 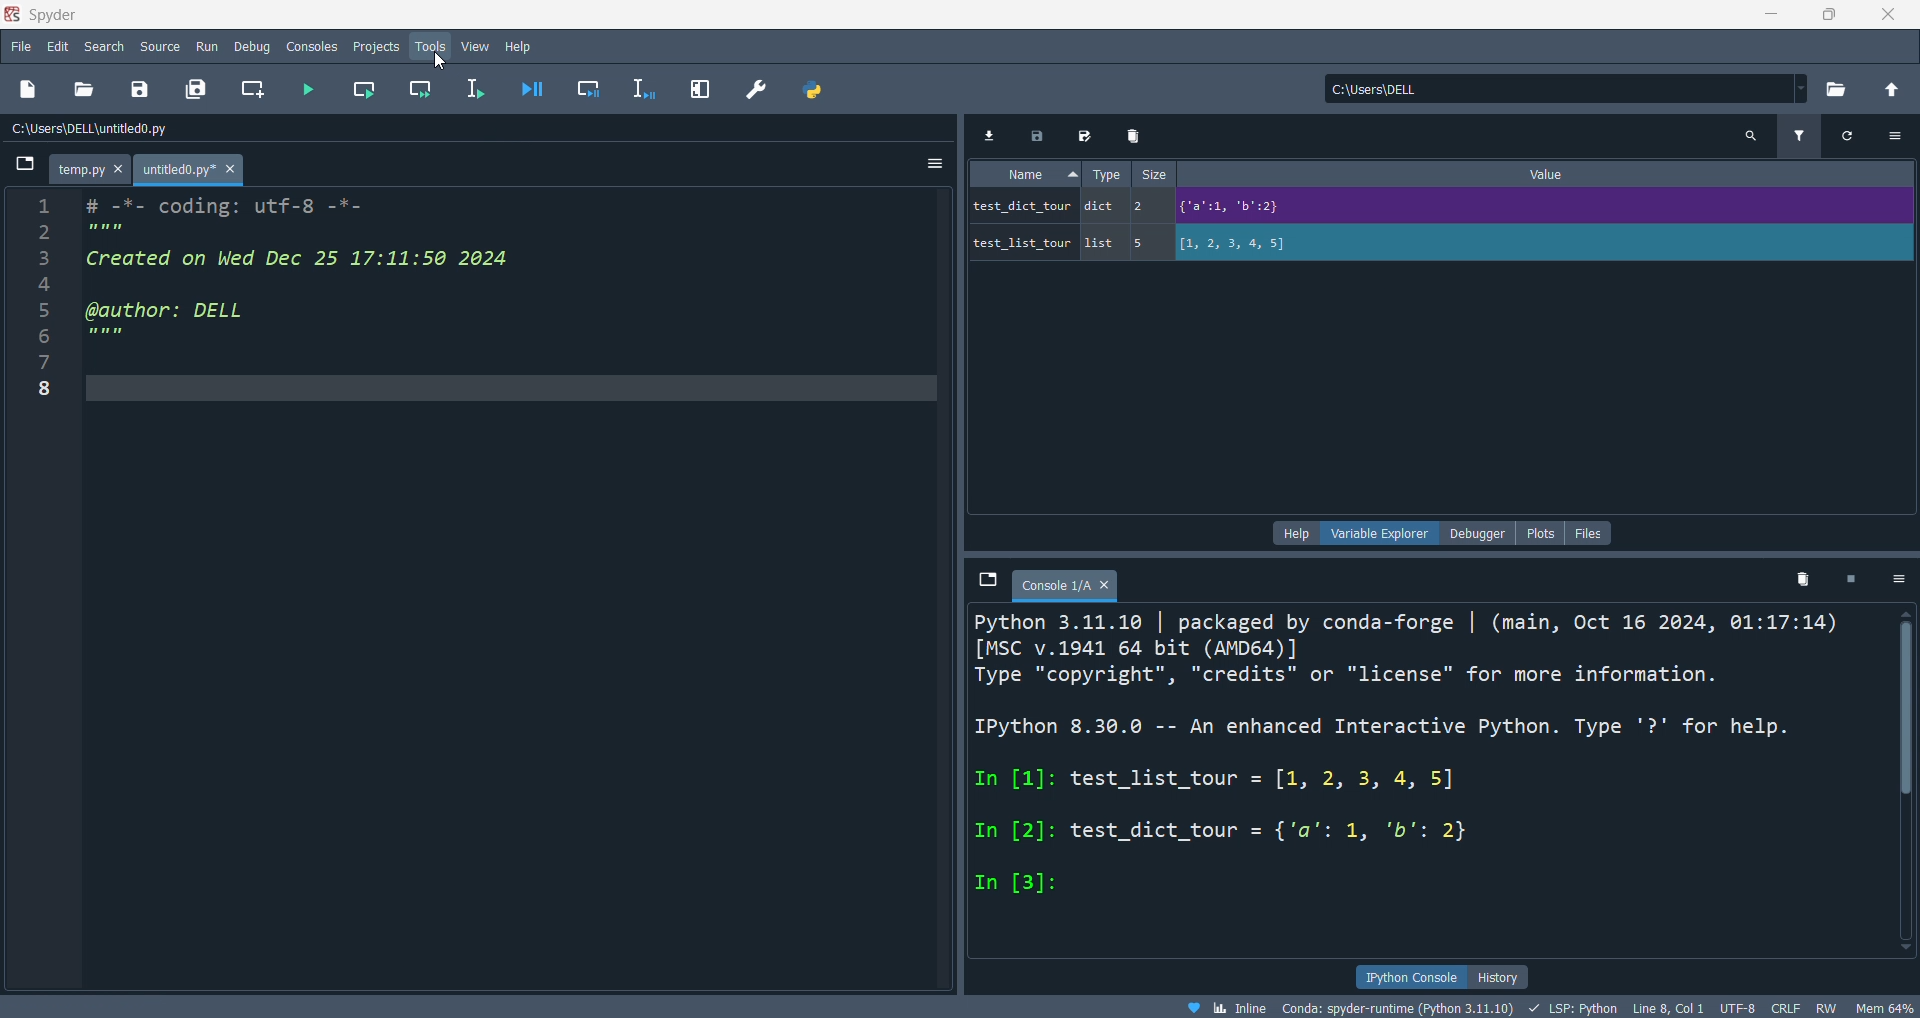 What do you see at coordinates (198, 204) in the screenshot?
I see `1 # -*- coding: utf-8 -*-` at bounding box center [198, 204].